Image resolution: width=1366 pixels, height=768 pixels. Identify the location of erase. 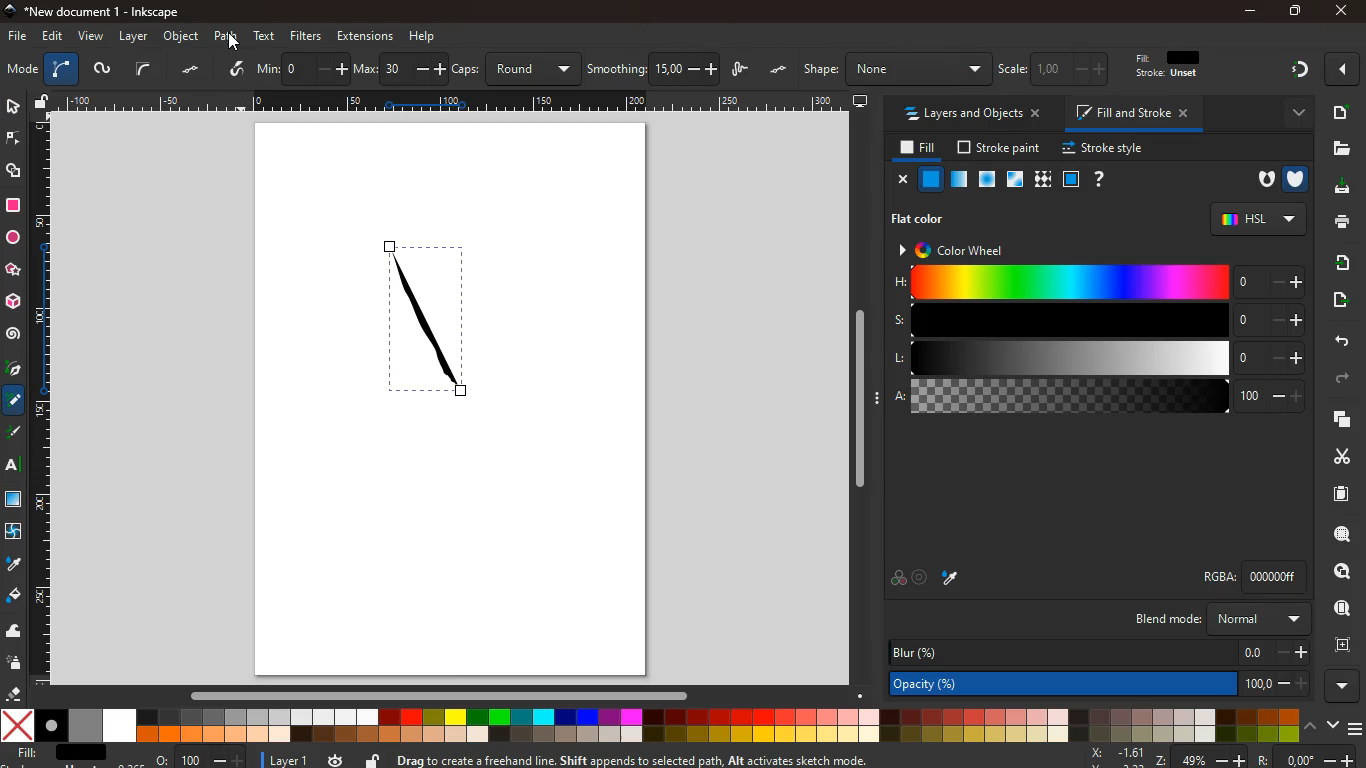
(11, 693).